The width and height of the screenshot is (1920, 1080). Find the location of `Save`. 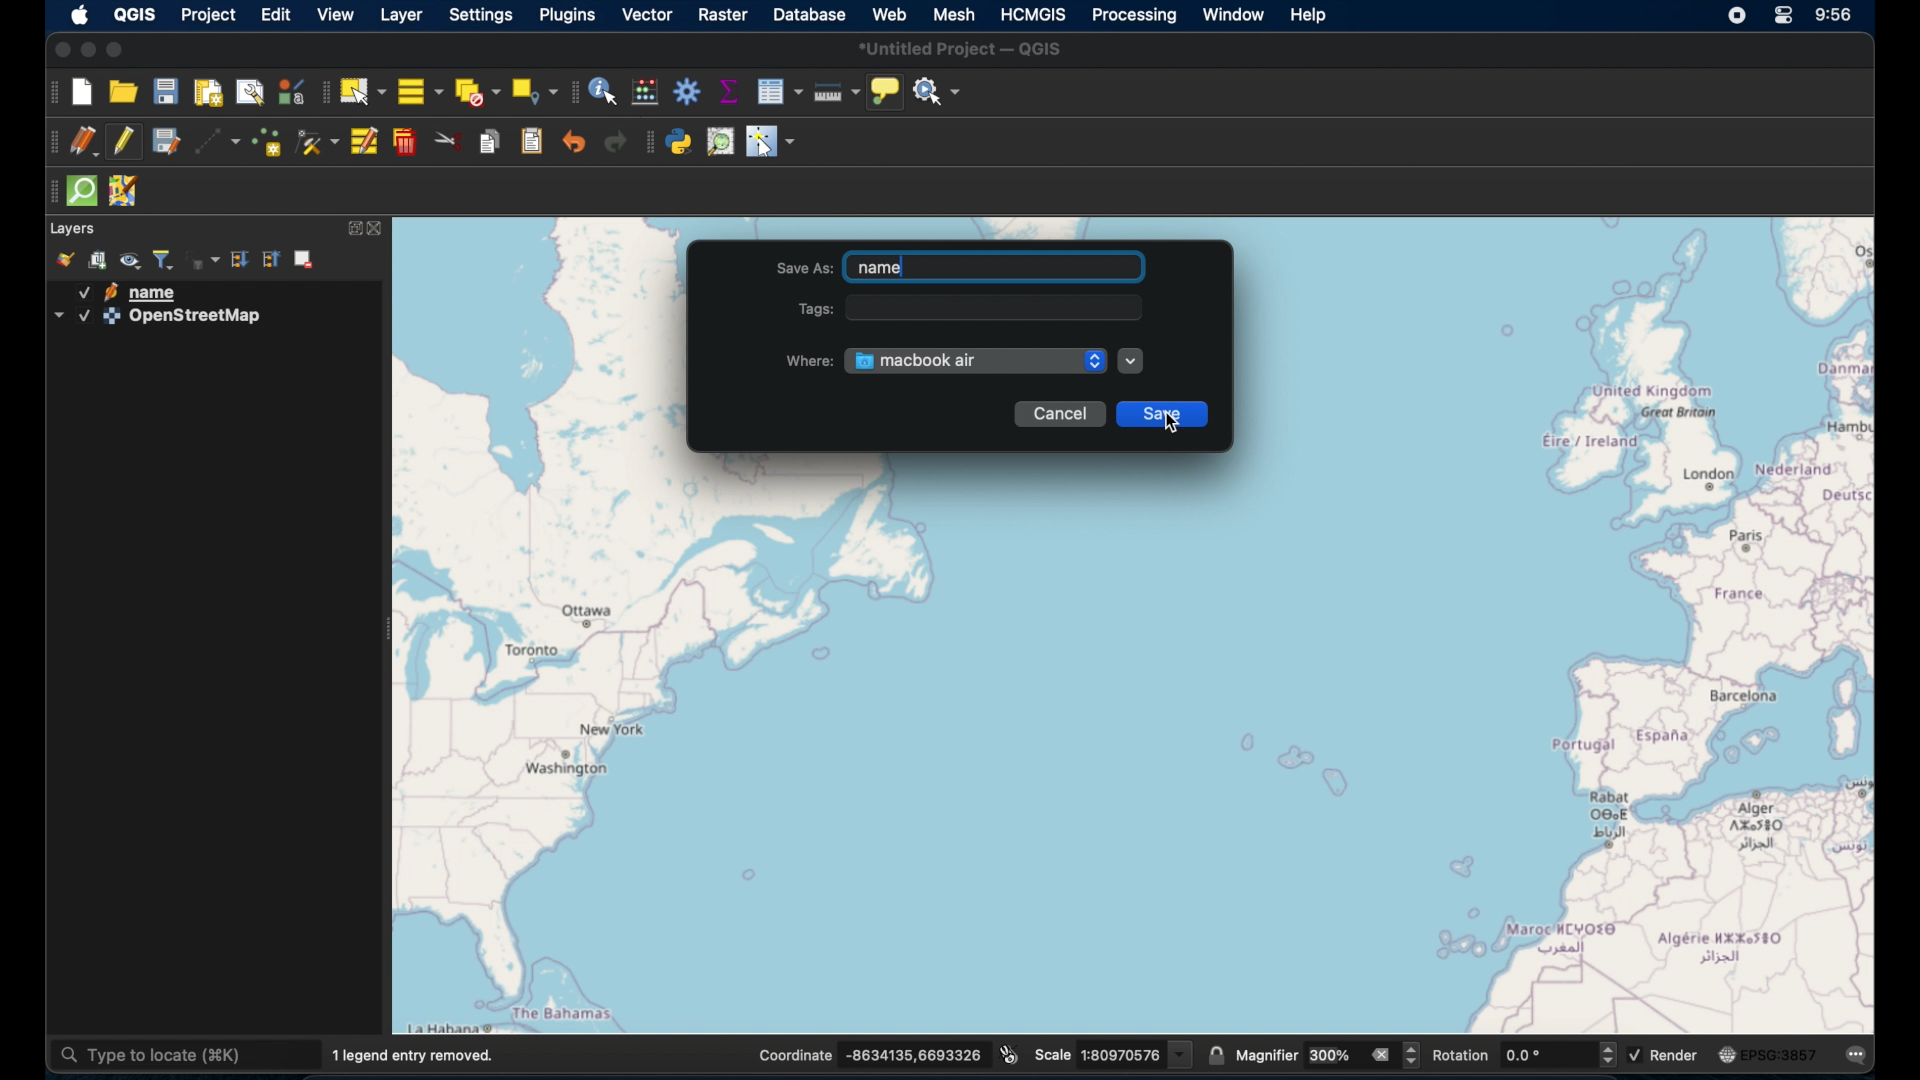

Save is located at coordinates (1167, 416).